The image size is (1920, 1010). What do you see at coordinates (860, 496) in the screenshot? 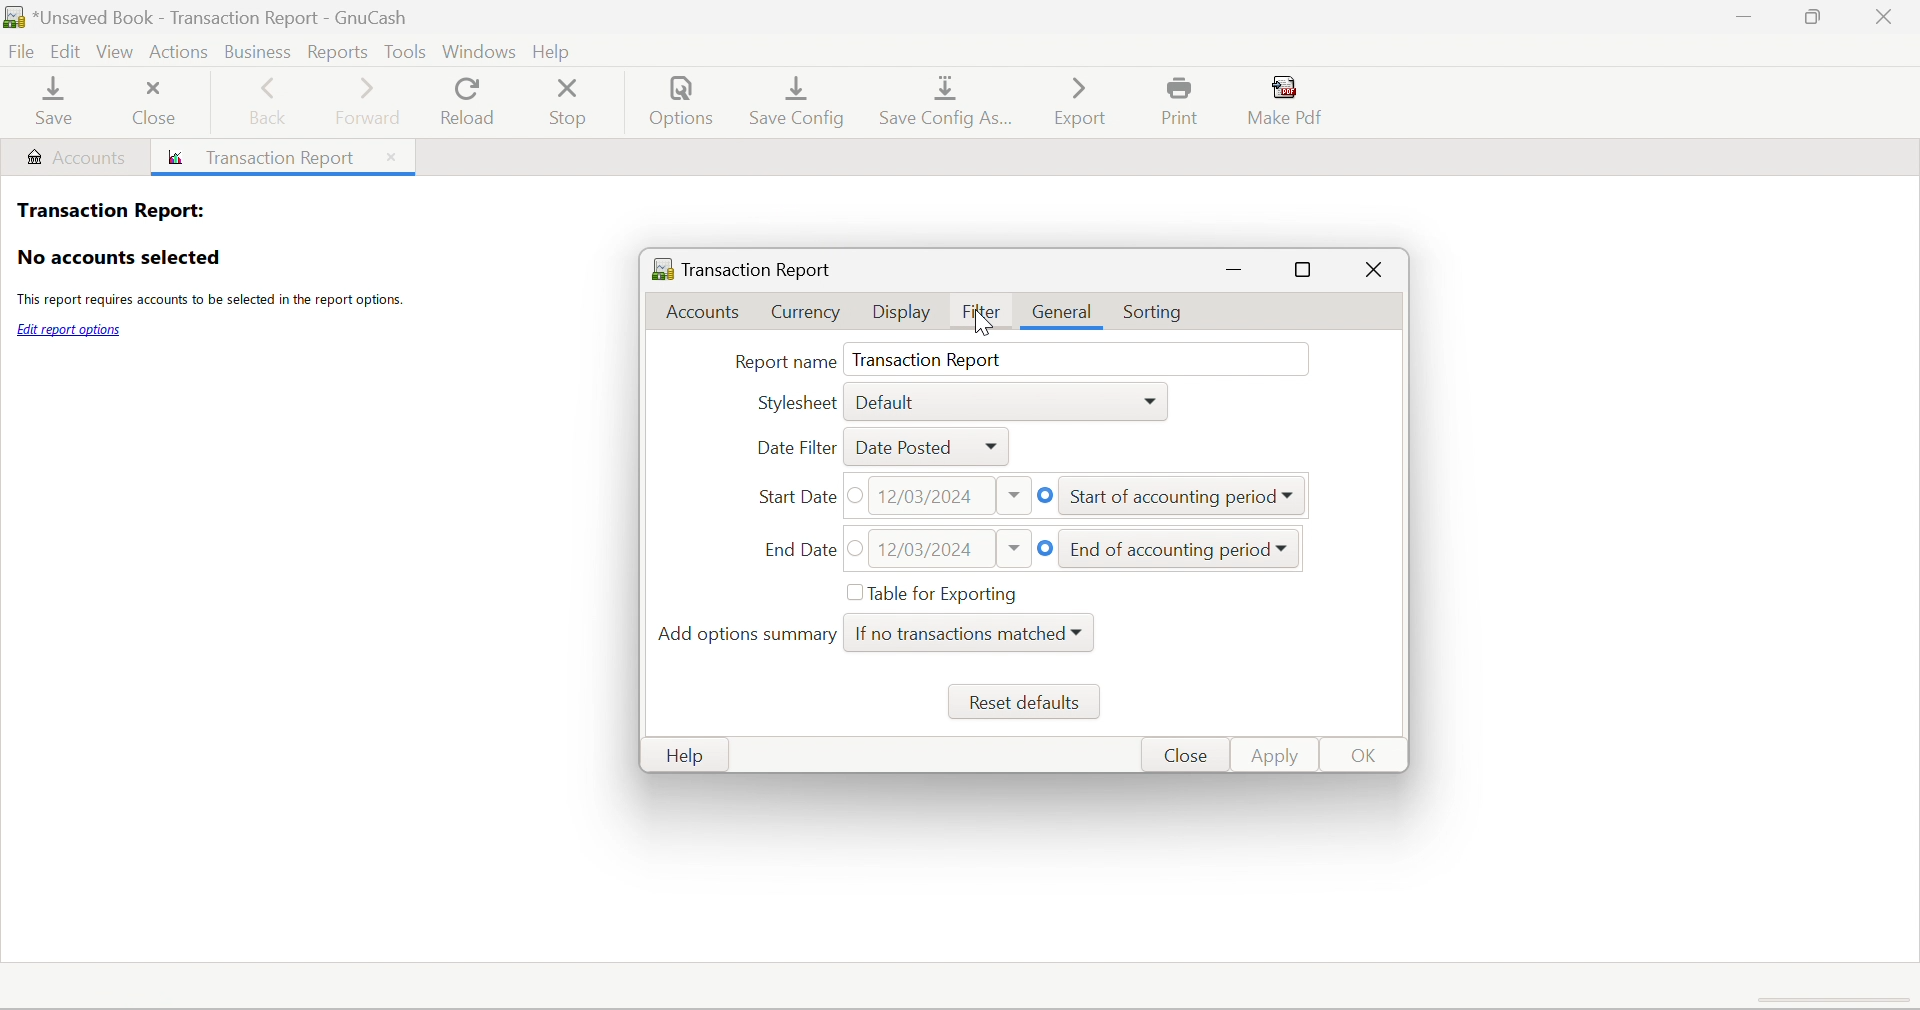
I see `Checkbox` at bounding box center [860, 496].